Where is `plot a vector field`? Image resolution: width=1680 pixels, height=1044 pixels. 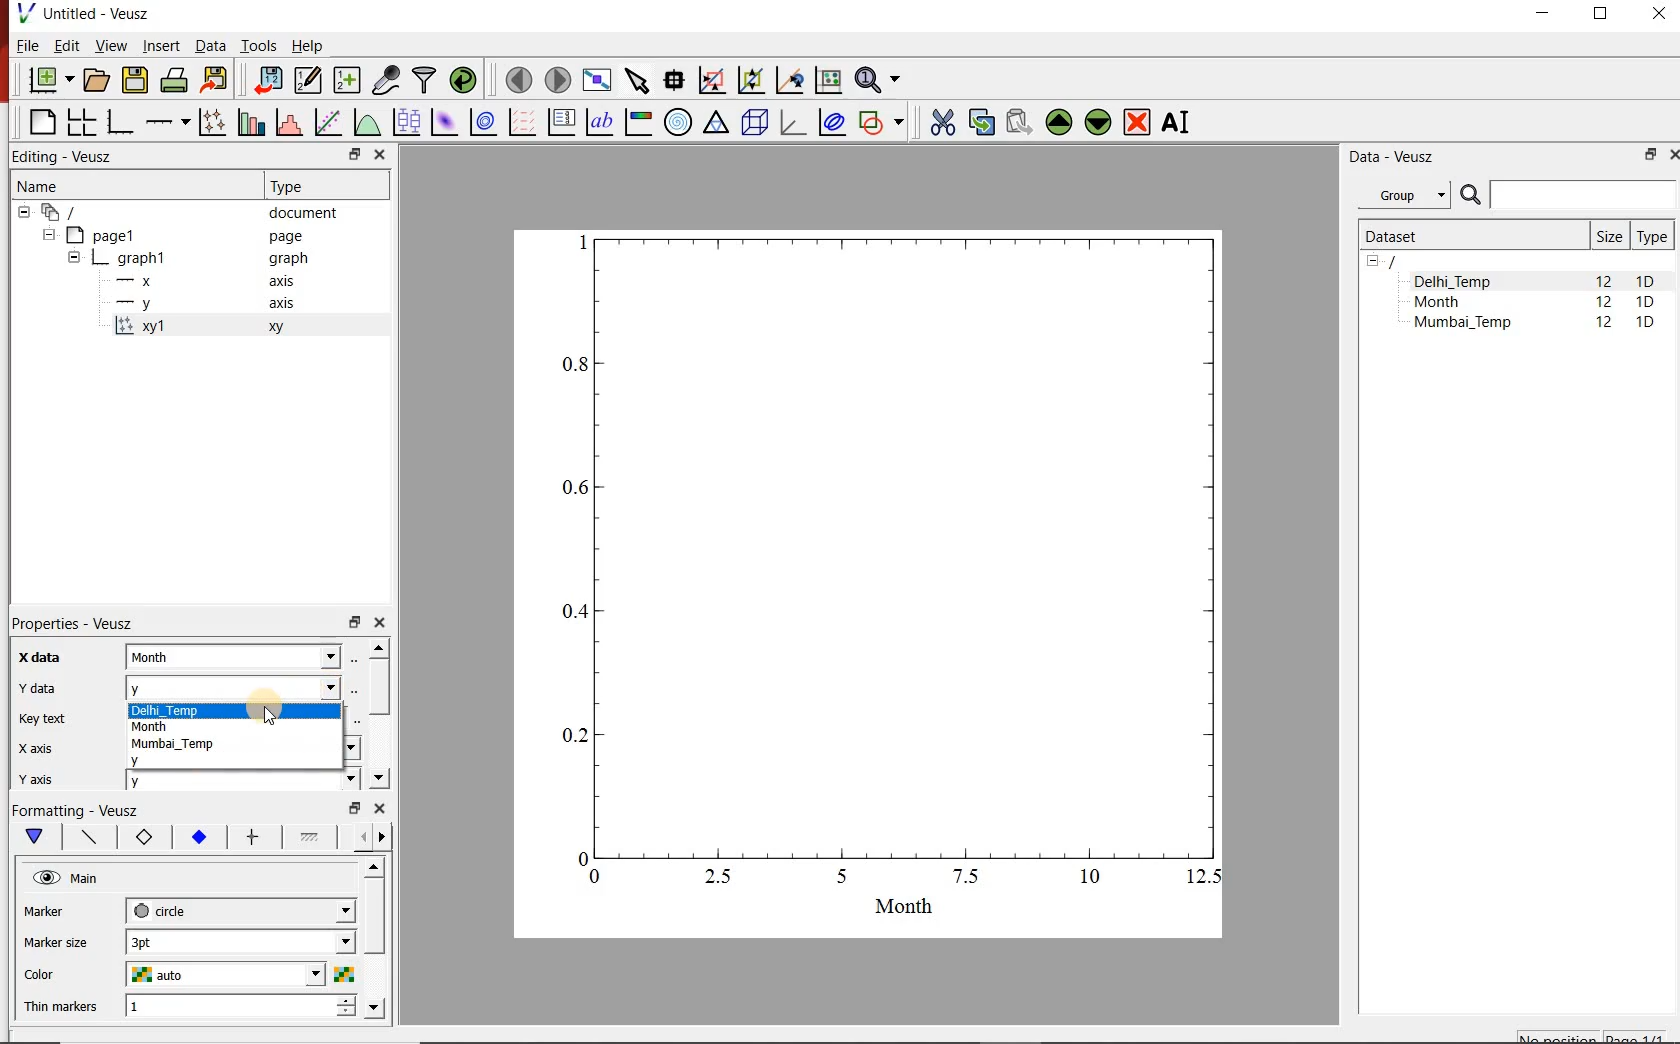
plot a vector field is located at coordinates (521, 123).